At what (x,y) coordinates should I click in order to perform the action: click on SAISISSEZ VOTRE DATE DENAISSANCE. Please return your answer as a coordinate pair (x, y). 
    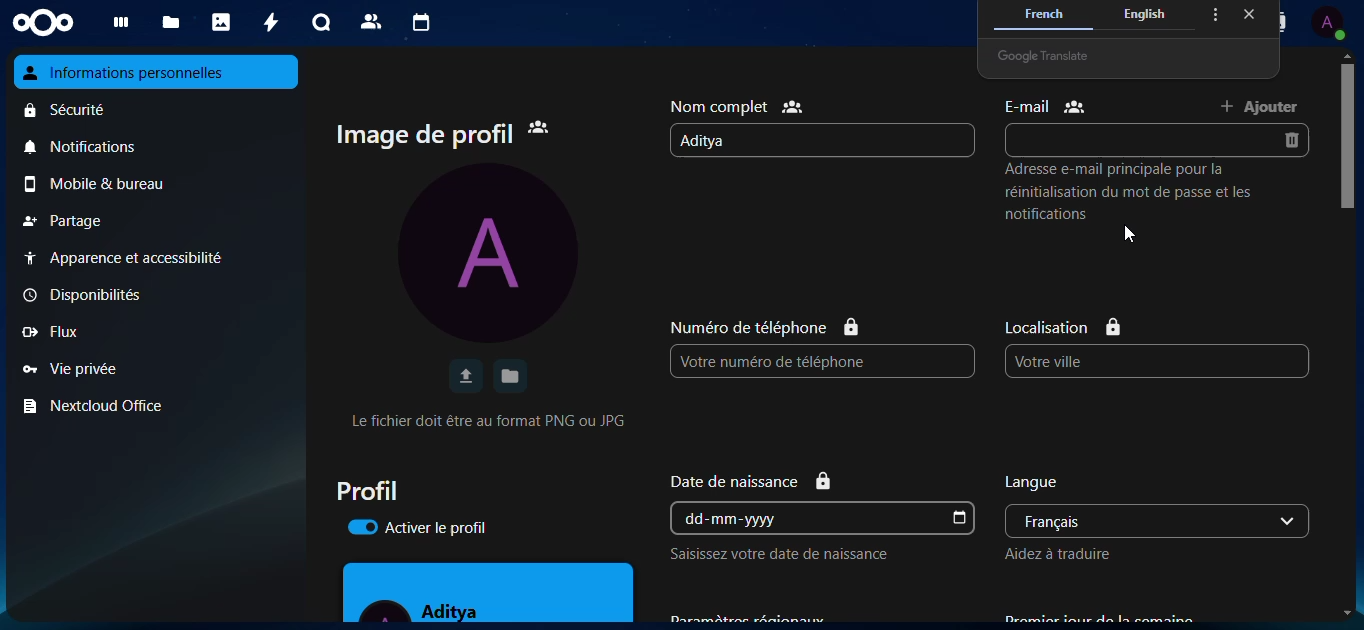
    Looking at the image, I should click on (781, 558).